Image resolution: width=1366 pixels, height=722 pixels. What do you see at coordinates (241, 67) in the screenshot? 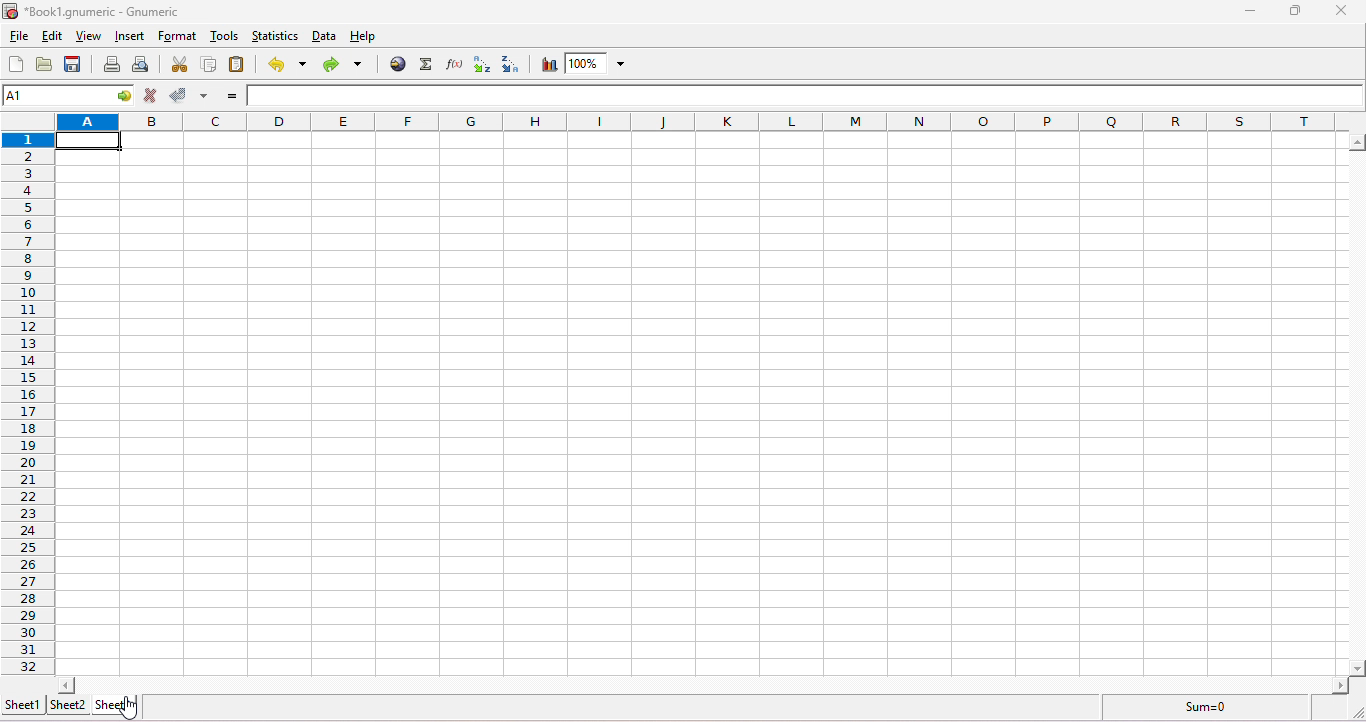
I see `paste` at bounding box center [241, 67].